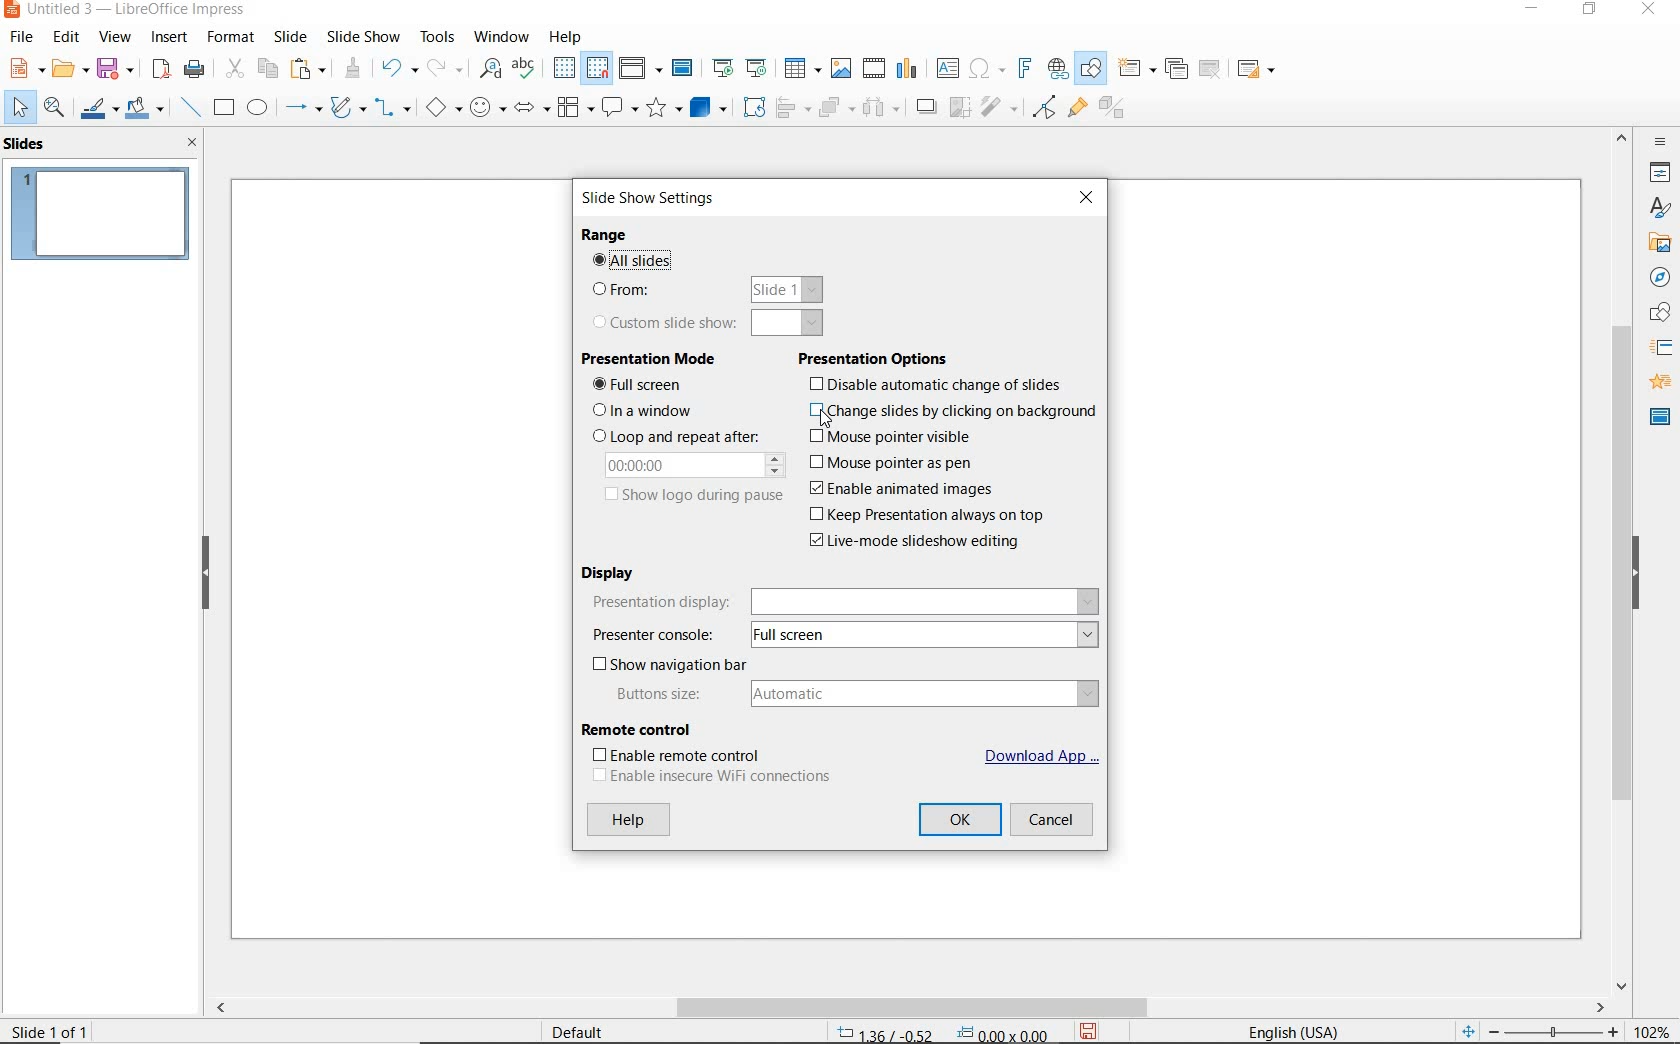  I want to click on SLIDE1, so click(100, 217).